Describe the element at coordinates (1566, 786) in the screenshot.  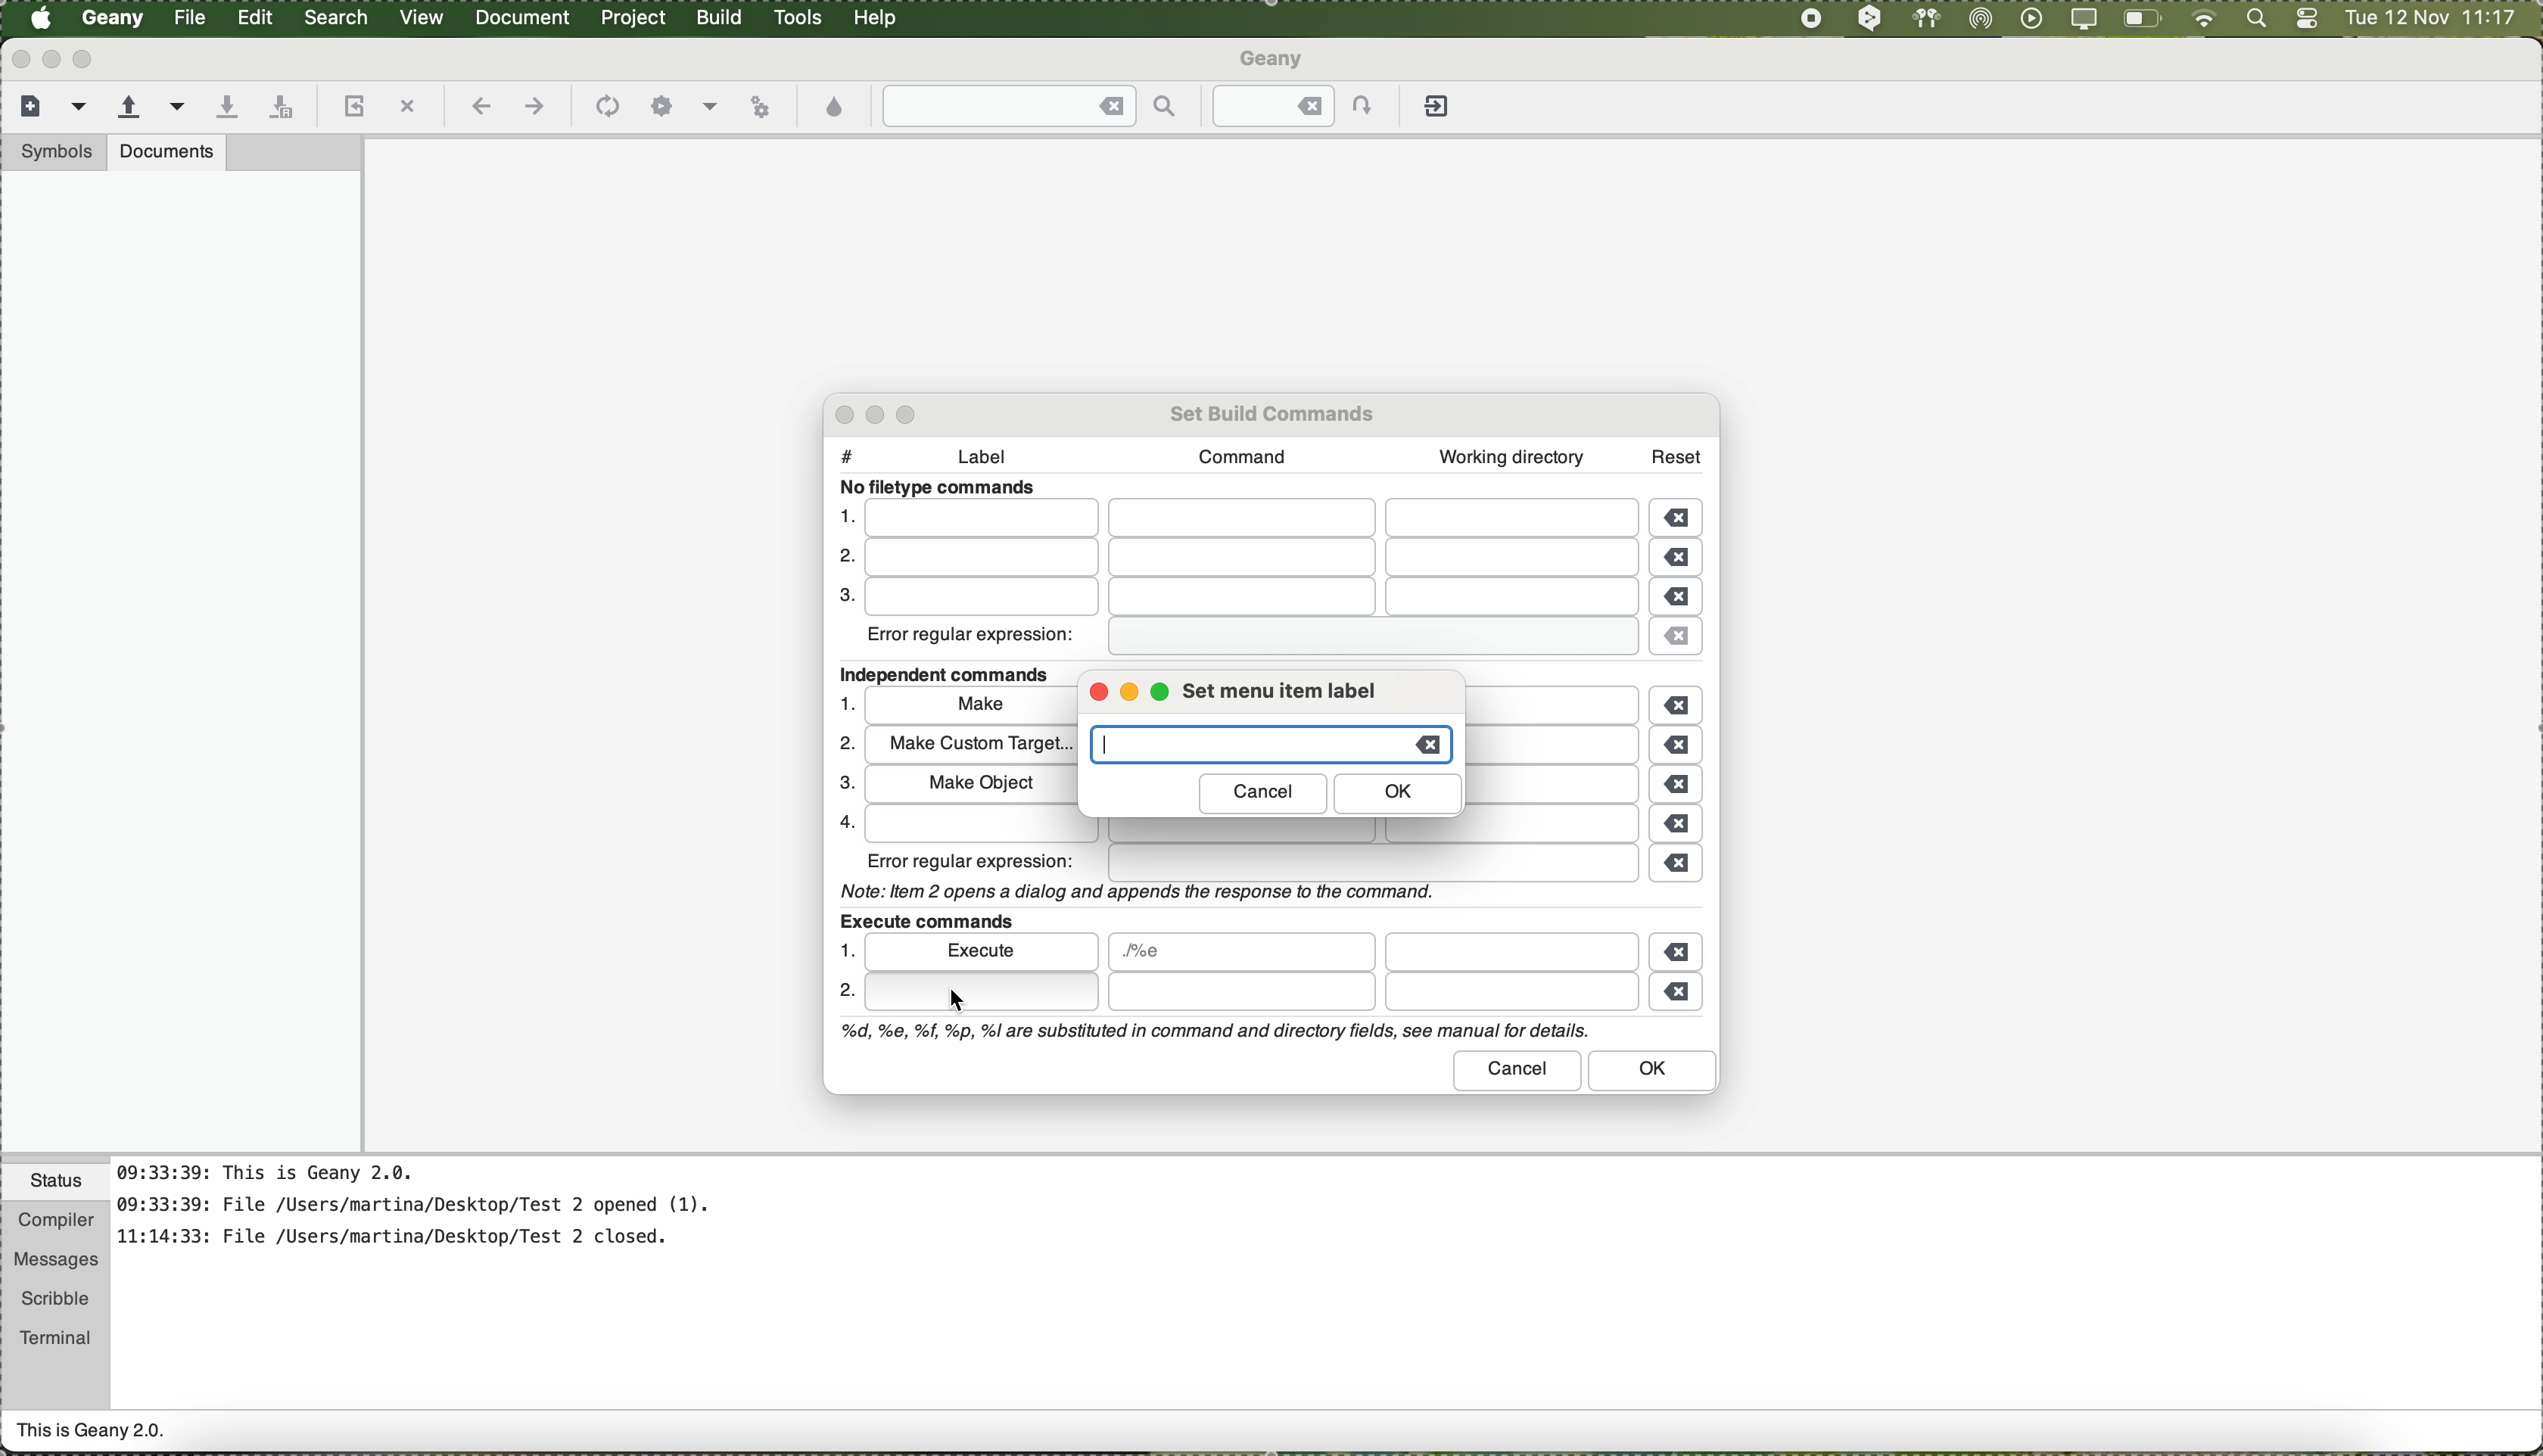
I see `file` at that location.